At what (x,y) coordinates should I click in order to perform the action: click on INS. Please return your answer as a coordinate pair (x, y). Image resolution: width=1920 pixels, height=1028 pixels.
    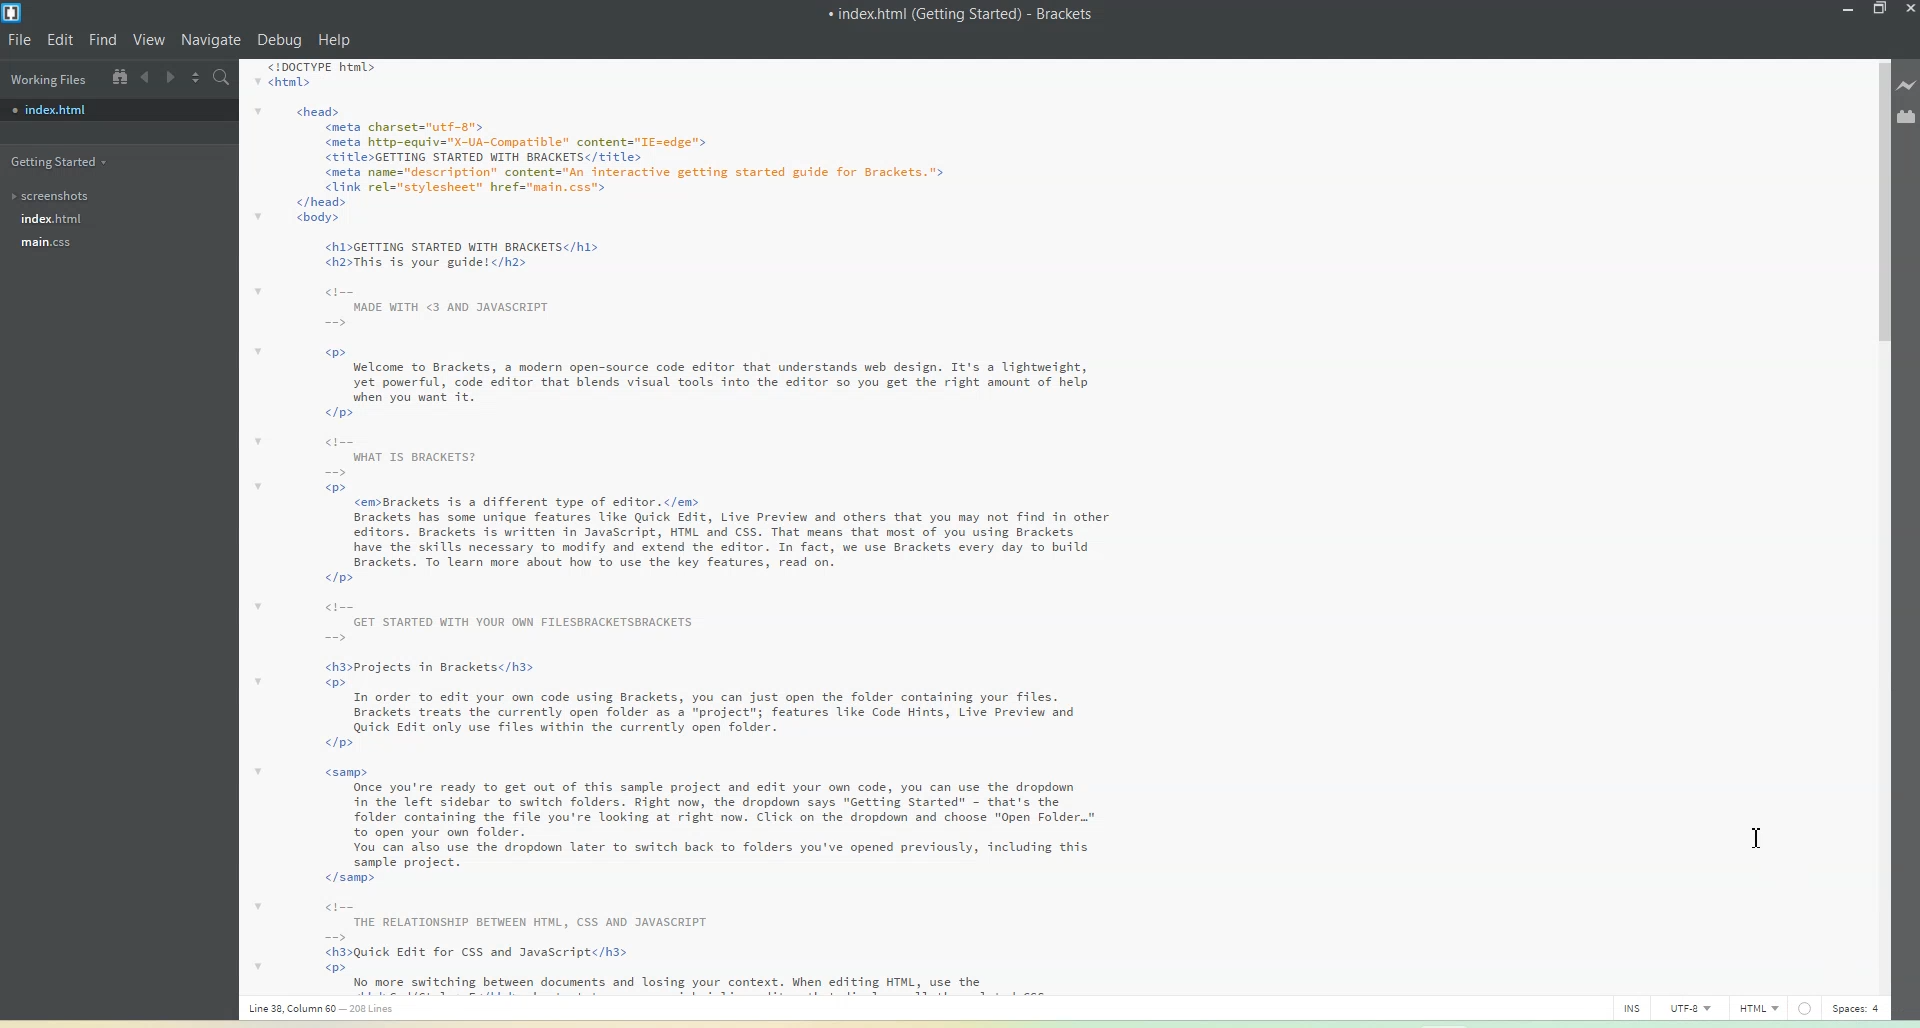
    Looking at the image, I should click on (1627, 1007).